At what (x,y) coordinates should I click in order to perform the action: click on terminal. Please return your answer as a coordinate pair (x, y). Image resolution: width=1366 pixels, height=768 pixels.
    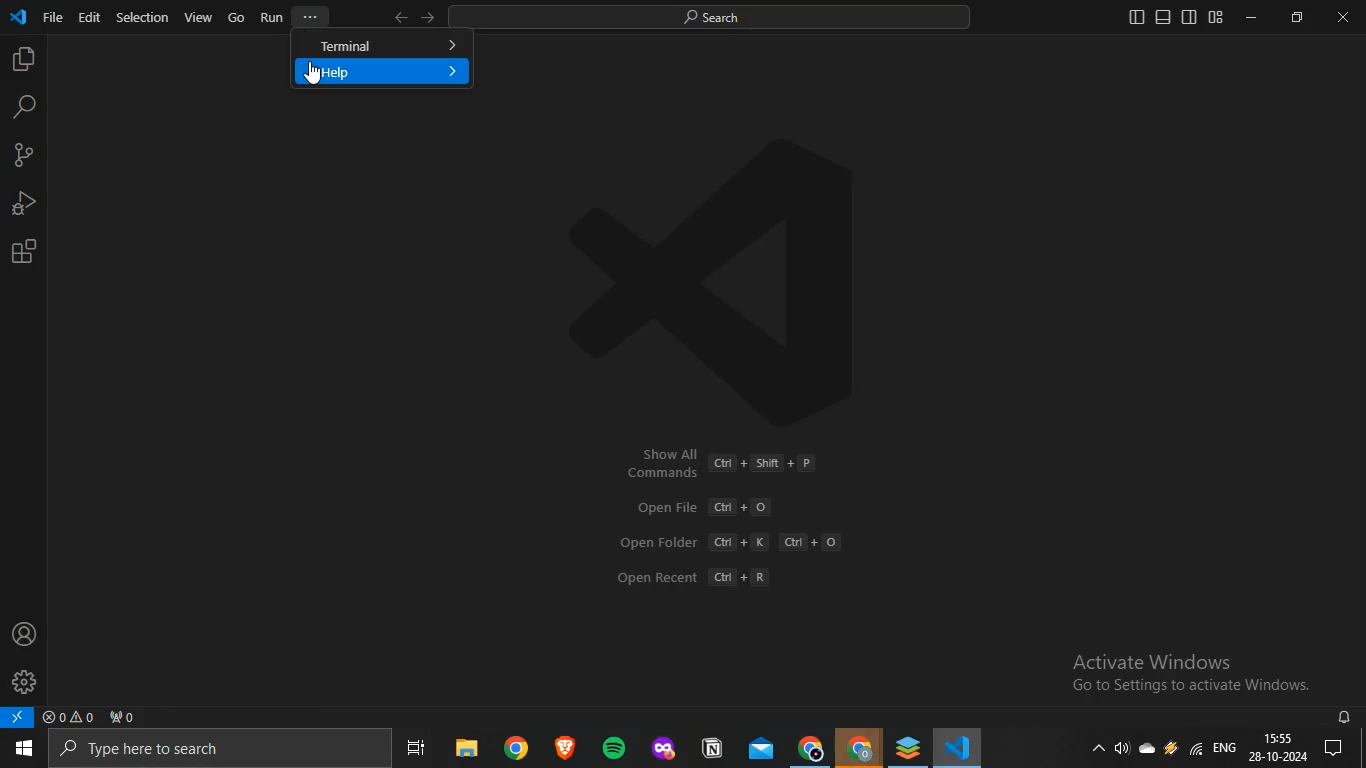
    Looking at the image, I should click on (383, 46).